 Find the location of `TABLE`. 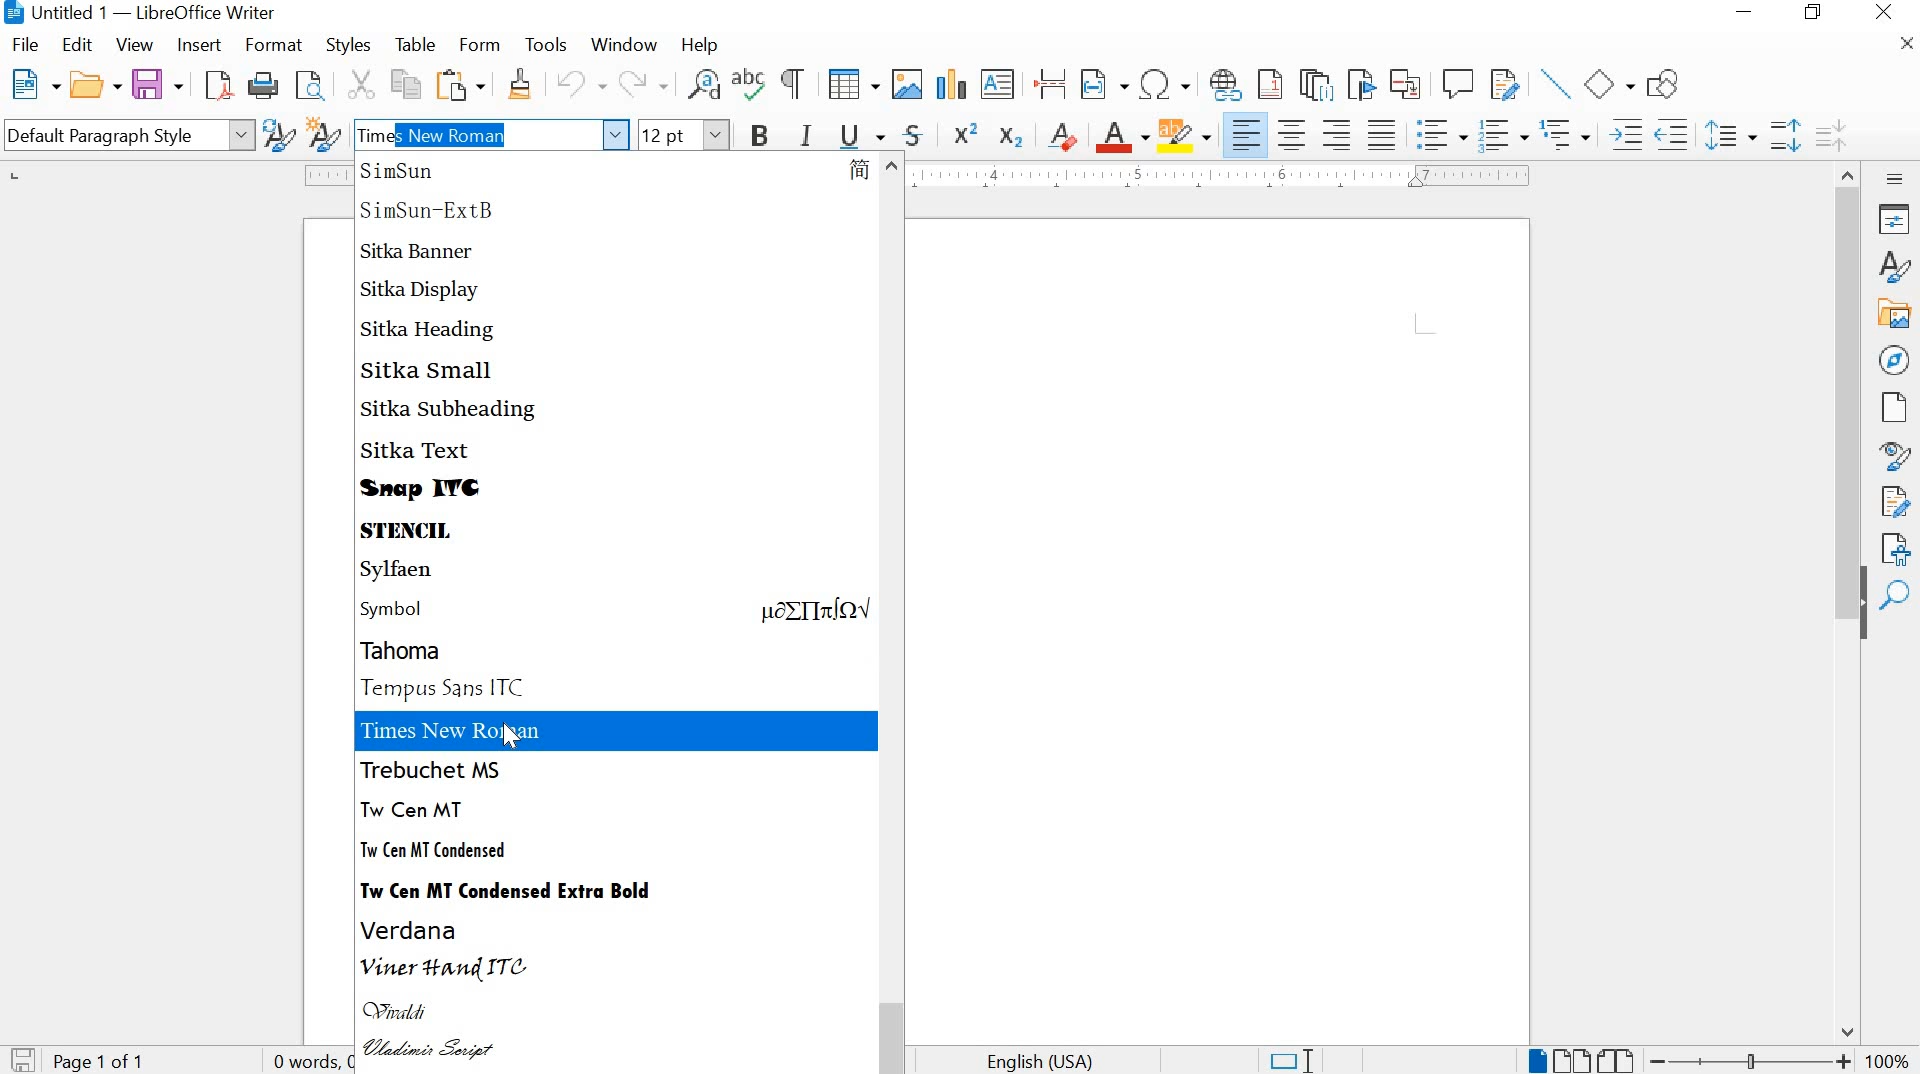

TABLE is located at coordinates (415, 44).